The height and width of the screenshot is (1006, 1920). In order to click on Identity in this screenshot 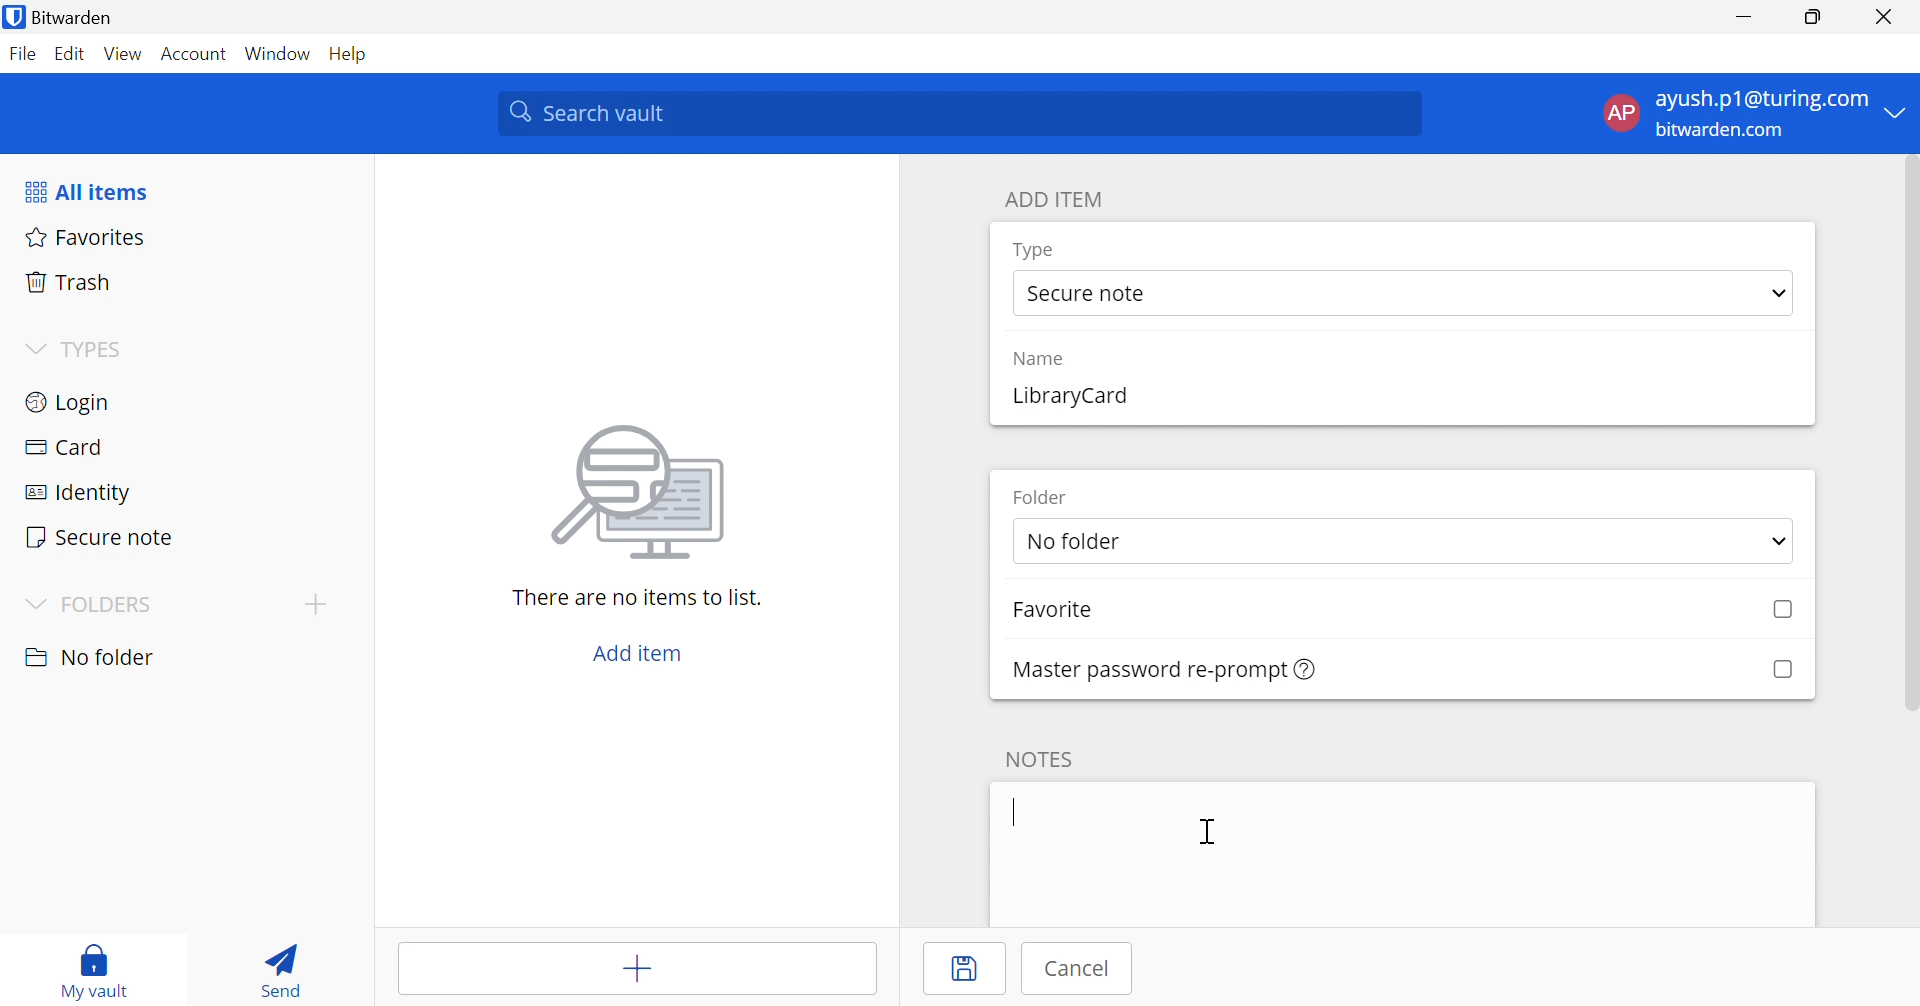, I will do `click(178, 487)`.